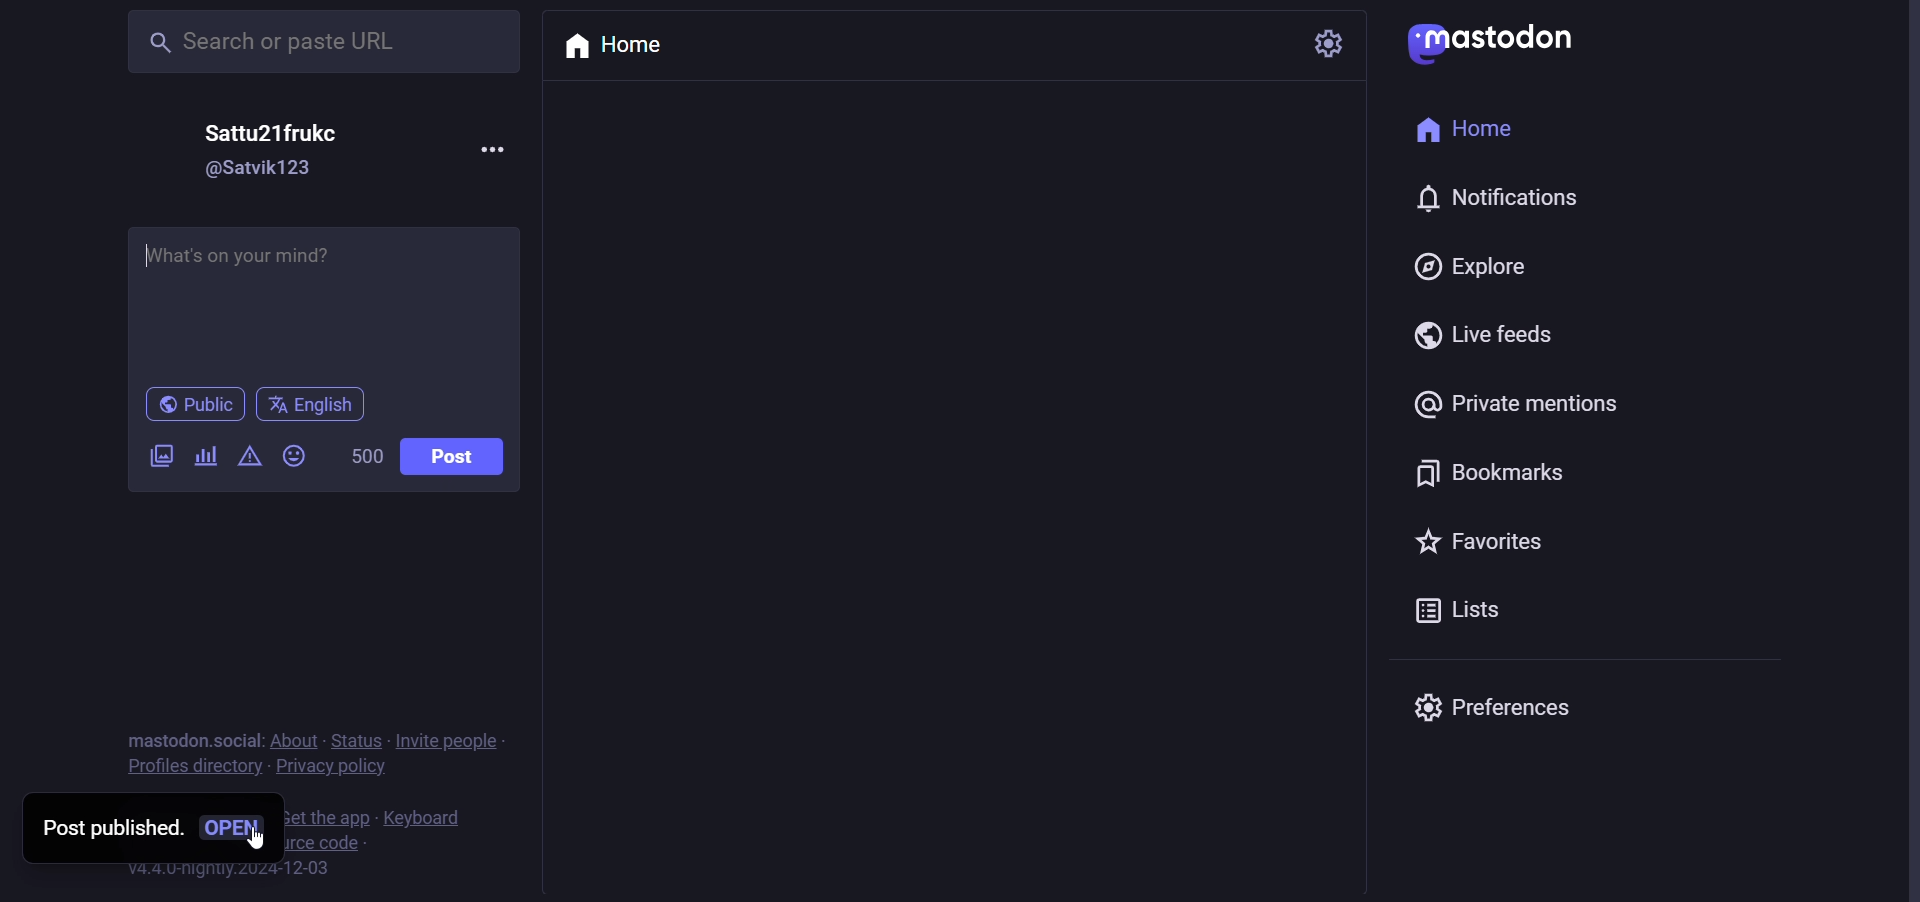 The width and height of the screenshot is (1920, 902). Describe the element at coordinates (355, 738) in the screenshot. I see `status` at that location.